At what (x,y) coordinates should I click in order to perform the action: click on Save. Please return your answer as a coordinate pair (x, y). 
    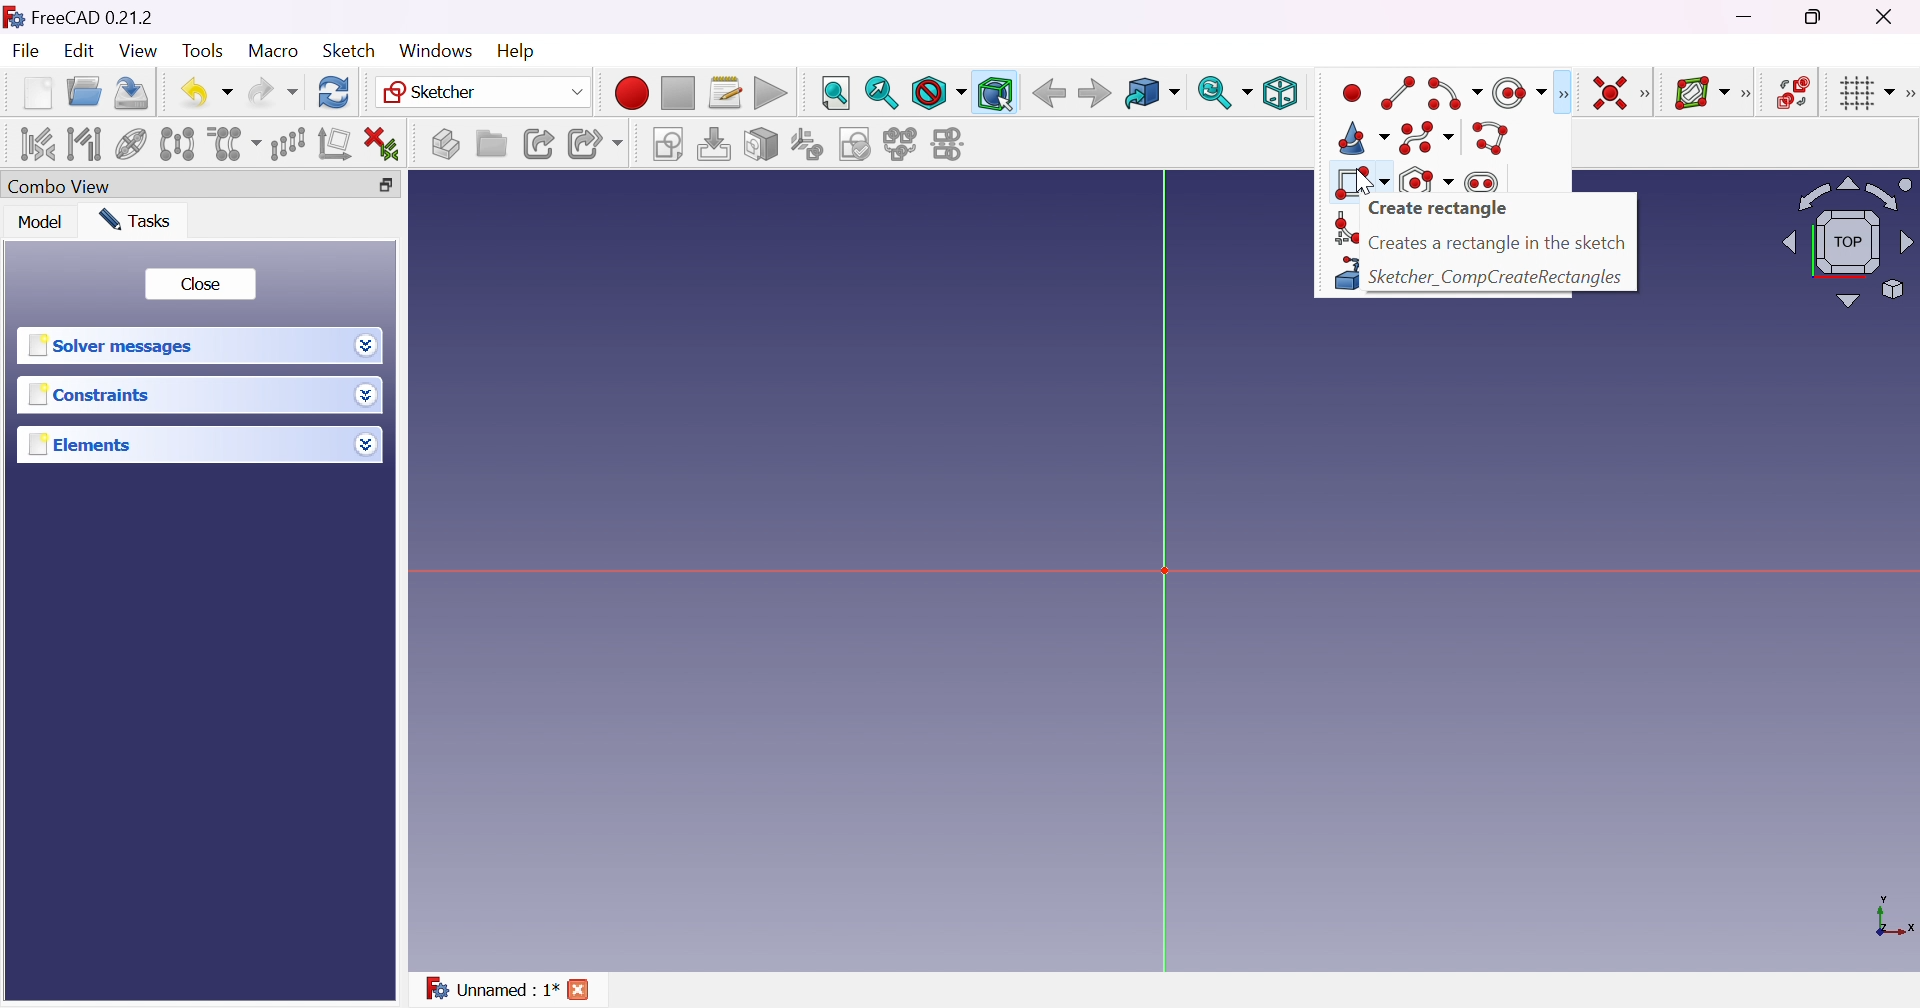
    Looking at the image, I should click on (133, 94).